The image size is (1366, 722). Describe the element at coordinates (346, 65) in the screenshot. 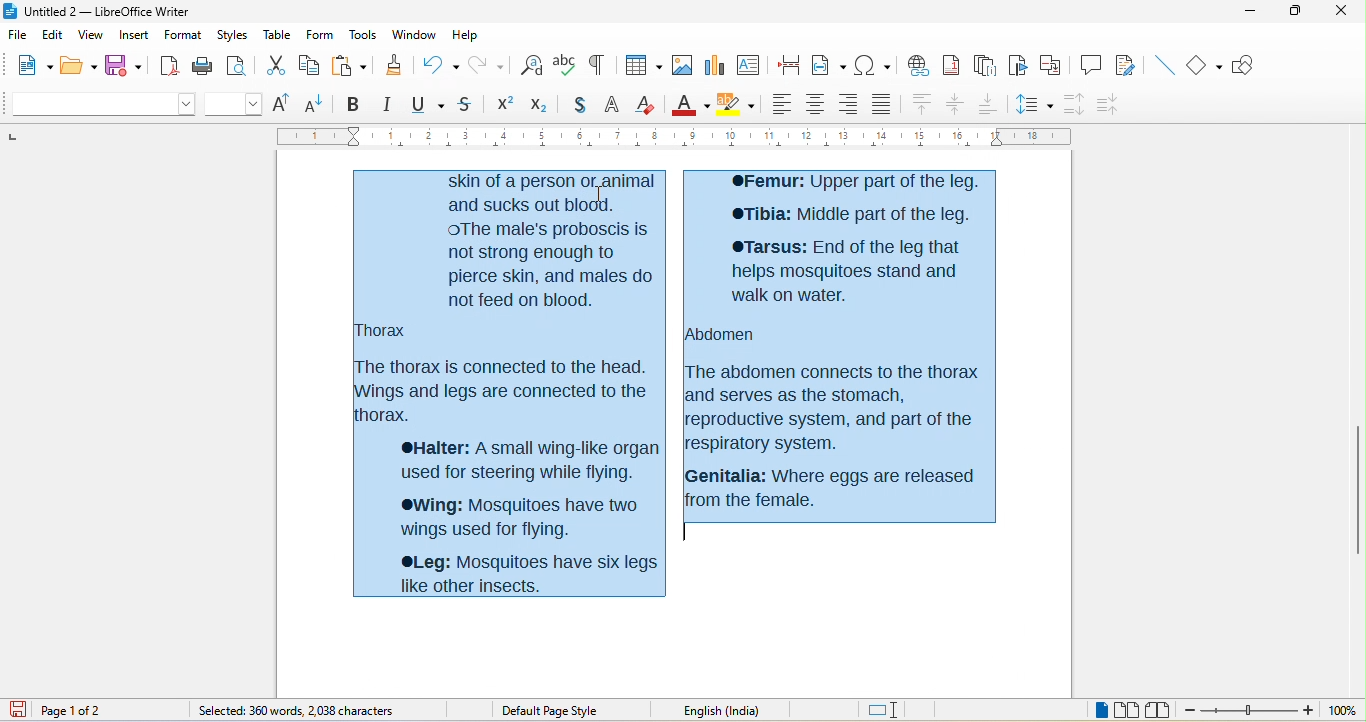

I see `paste` at that location.